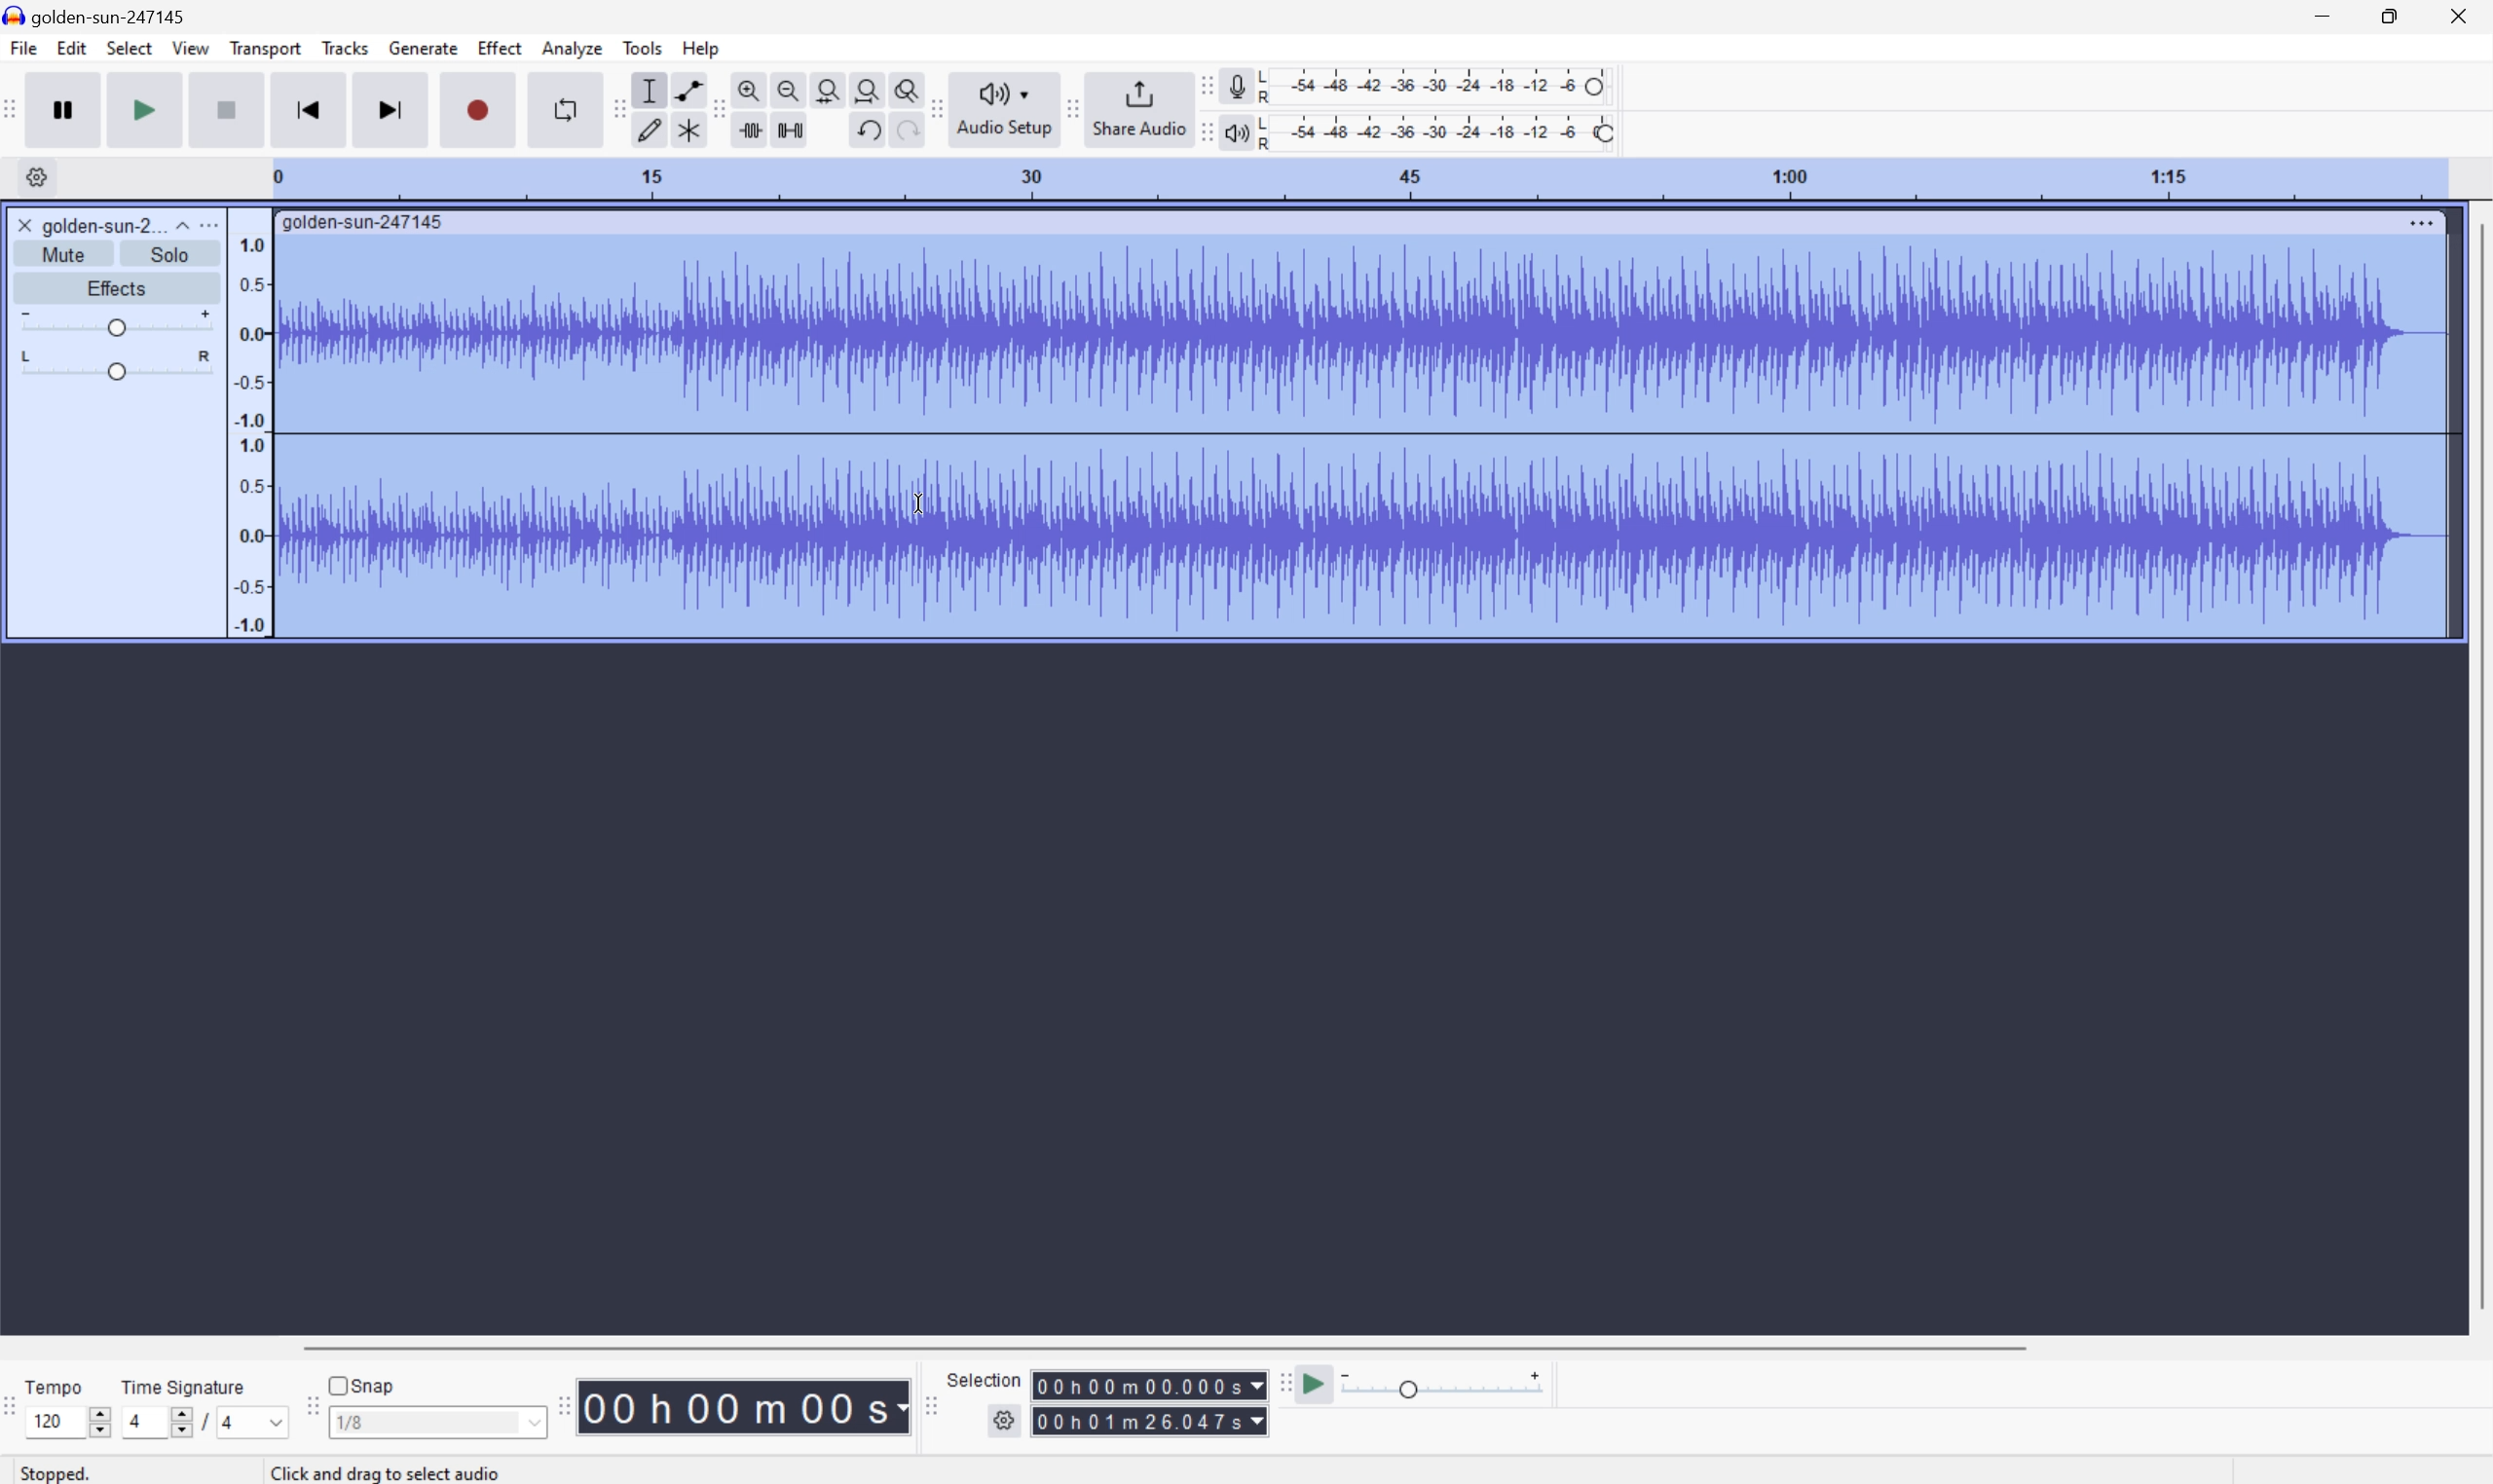 The width and height of the screenshot is (2493, 1484). I want to click on Scale, so click(1356, 177).